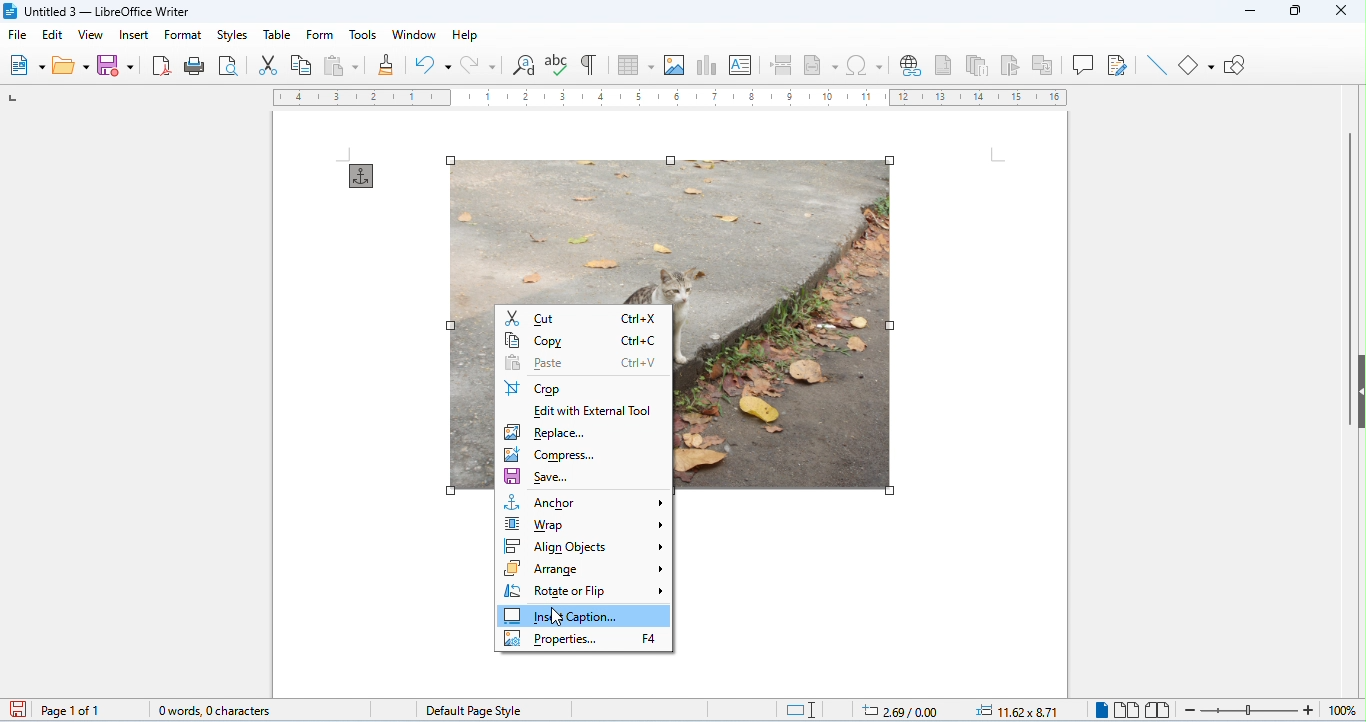  I want to click on title, so click(102, 11).